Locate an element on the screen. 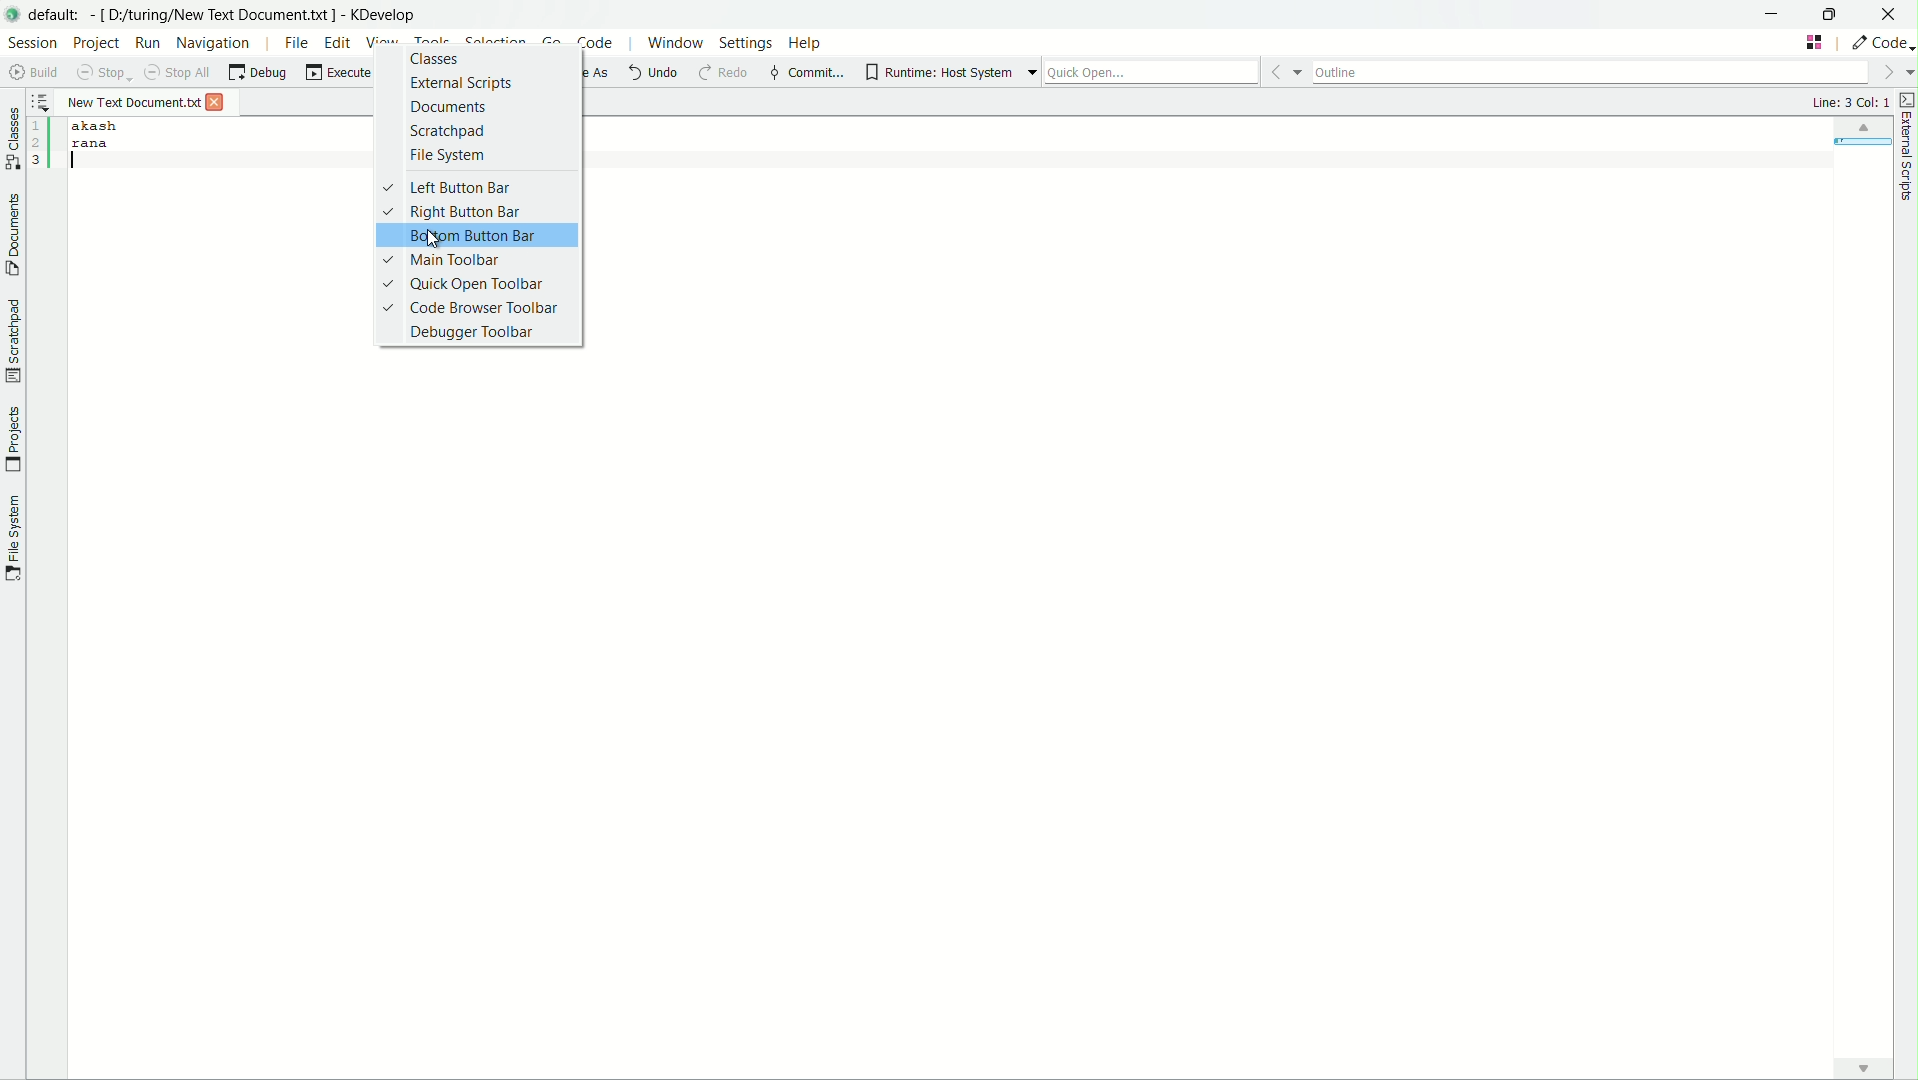 This screenshot has height=1080, width=1918. outline is located at coordinates (1591, 71).